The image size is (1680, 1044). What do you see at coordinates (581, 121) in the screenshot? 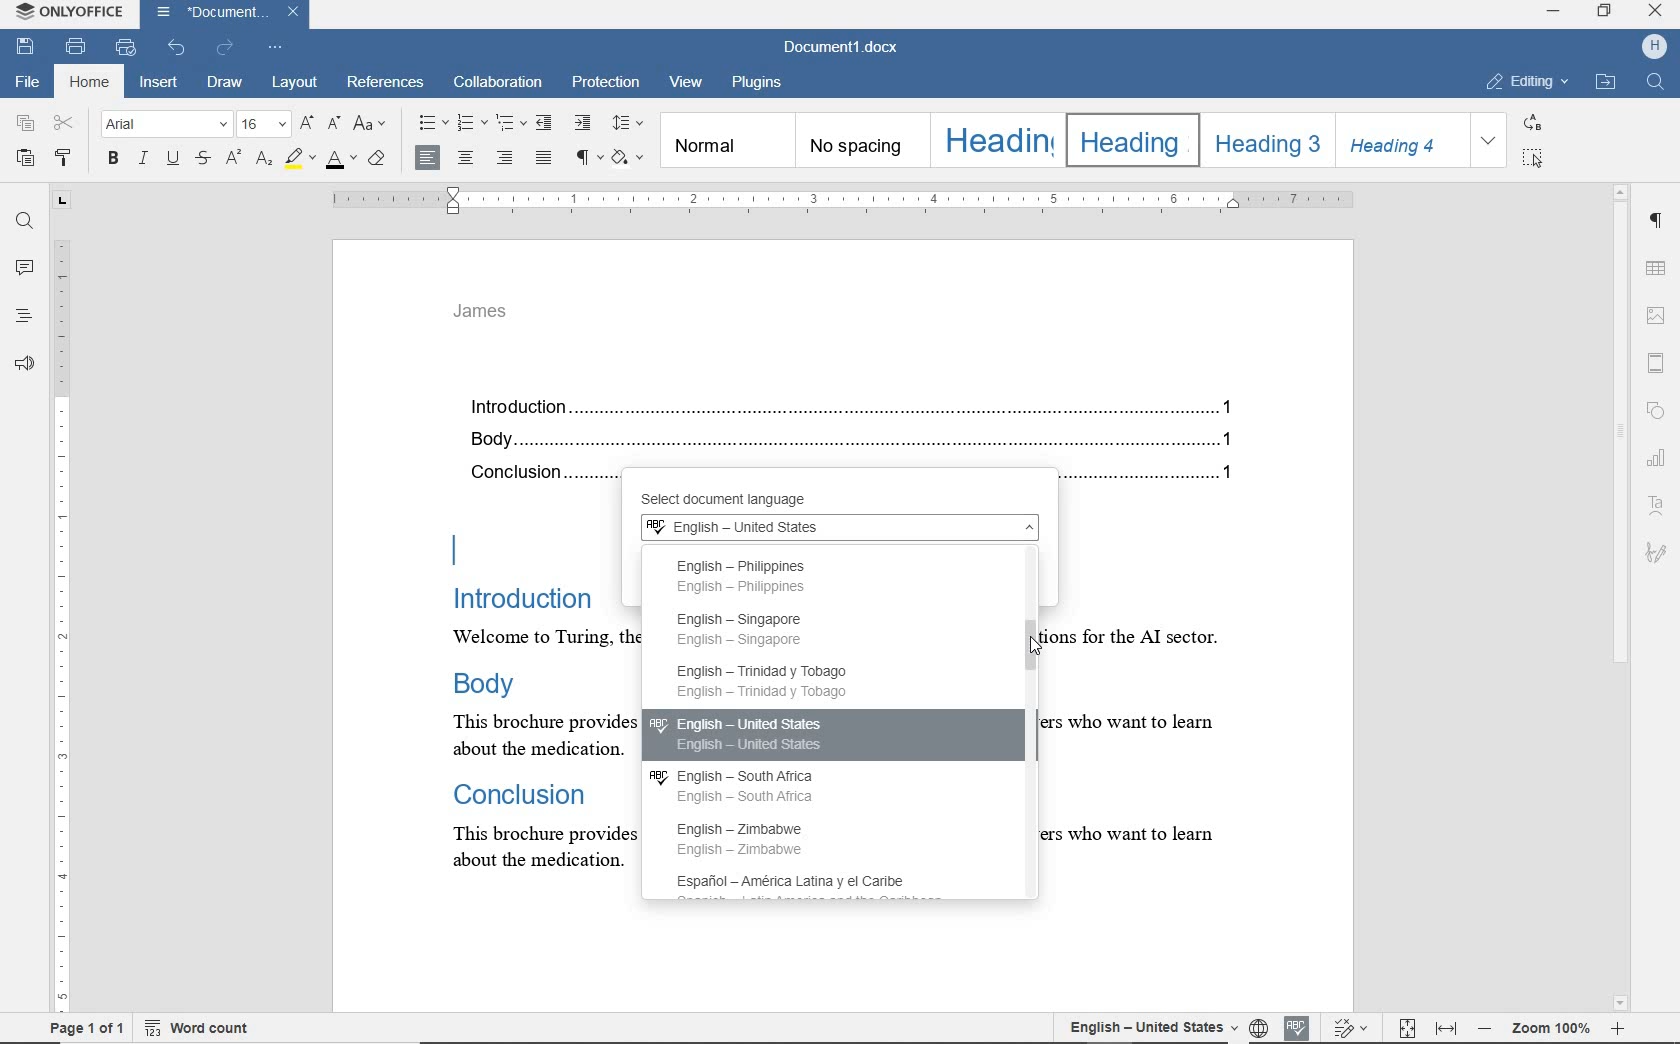
I see `increase indent` at bounding box center [581, 121].